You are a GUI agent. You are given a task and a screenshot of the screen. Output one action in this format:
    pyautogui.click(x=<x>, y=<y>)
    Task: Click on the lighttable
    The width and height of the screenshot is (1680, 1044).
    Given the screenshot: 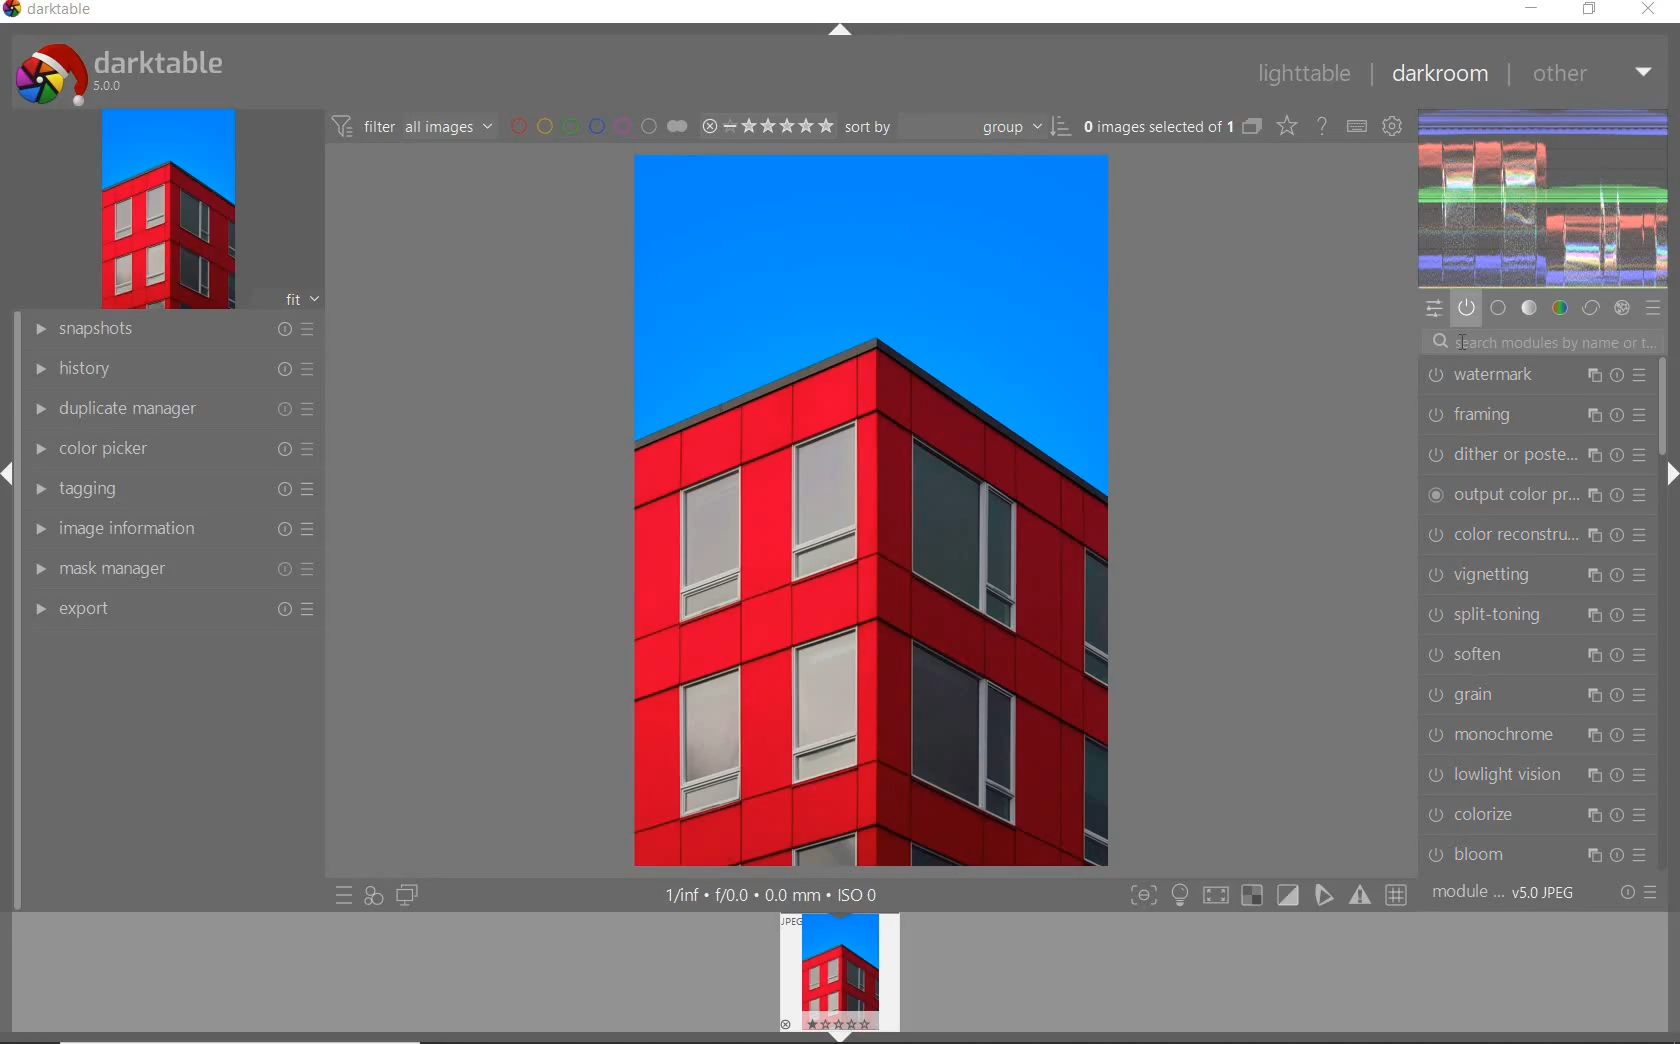 What is the action you would take?
    pyautogui.click(x=1302, y=74)
    